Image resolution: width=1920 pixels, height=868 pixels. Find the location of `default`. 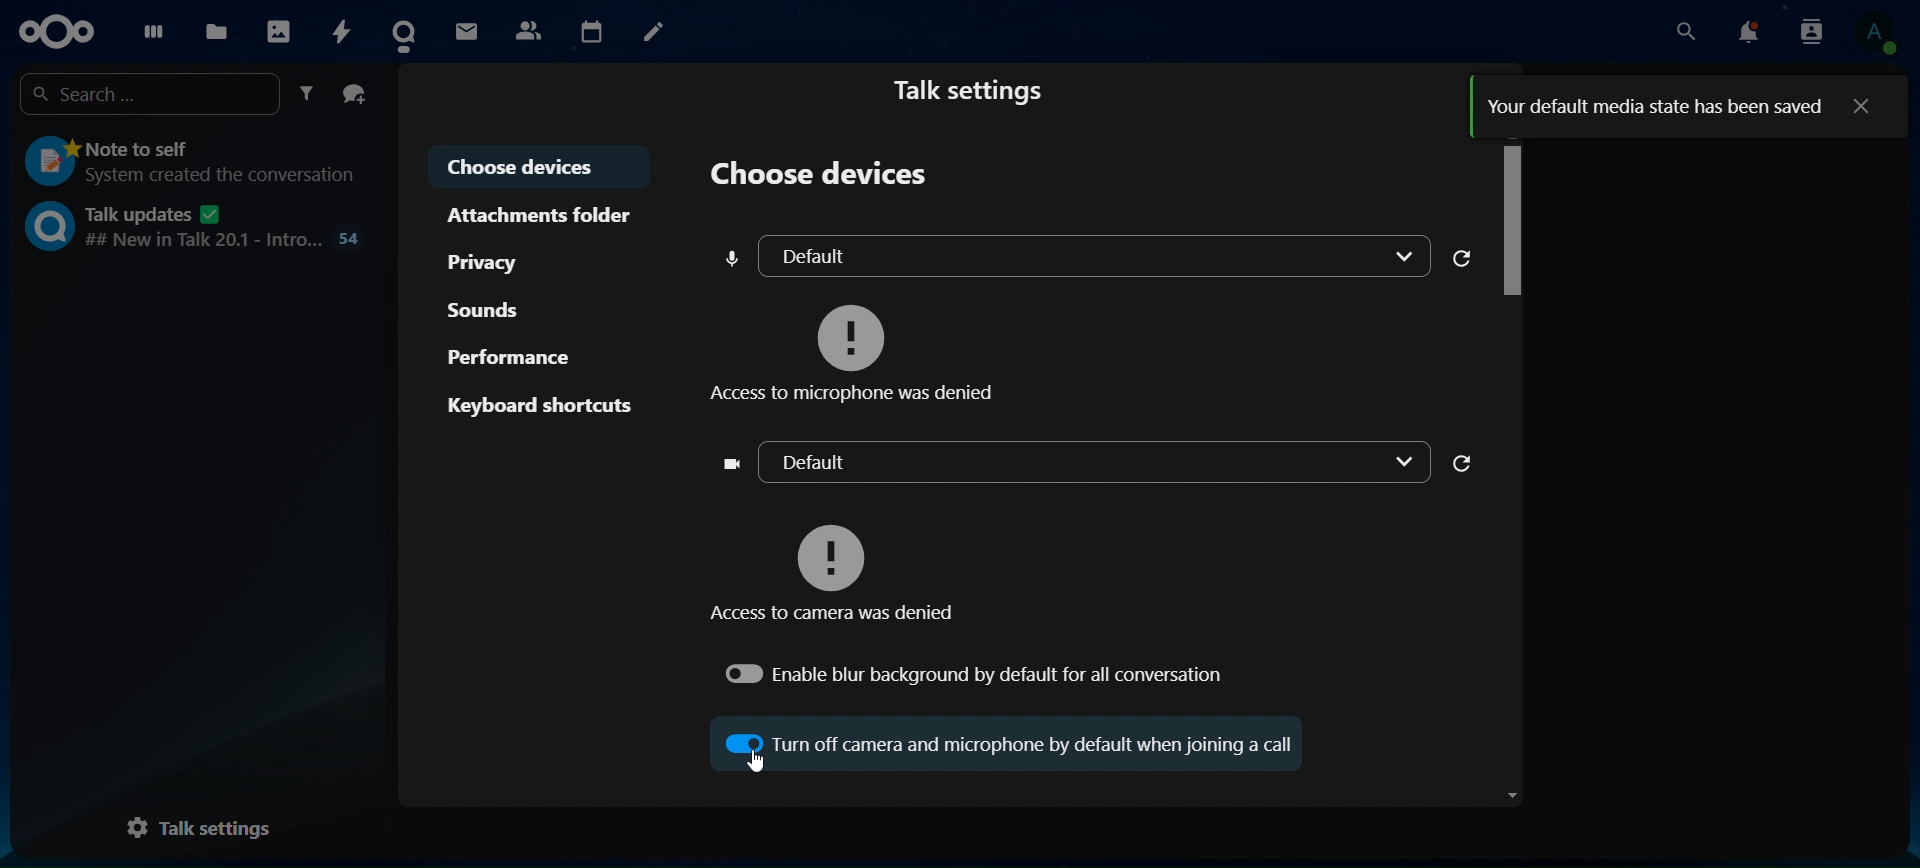

default is located at coordinates (1079, 464).